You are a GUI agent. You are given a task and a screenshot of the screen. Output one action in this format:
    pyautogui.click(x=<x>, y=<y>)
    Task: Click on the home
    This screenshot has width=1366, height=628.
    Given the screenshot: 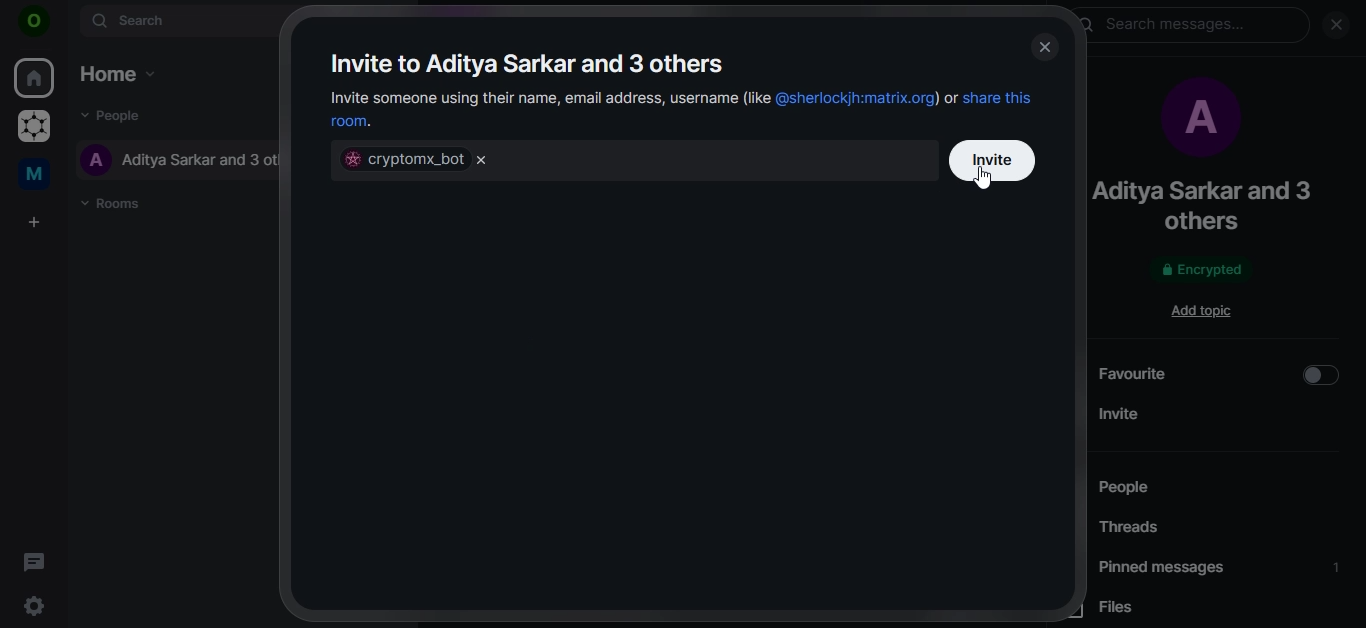 What is the action you would take?
    pyautogui.click(x=35, y=76)
    